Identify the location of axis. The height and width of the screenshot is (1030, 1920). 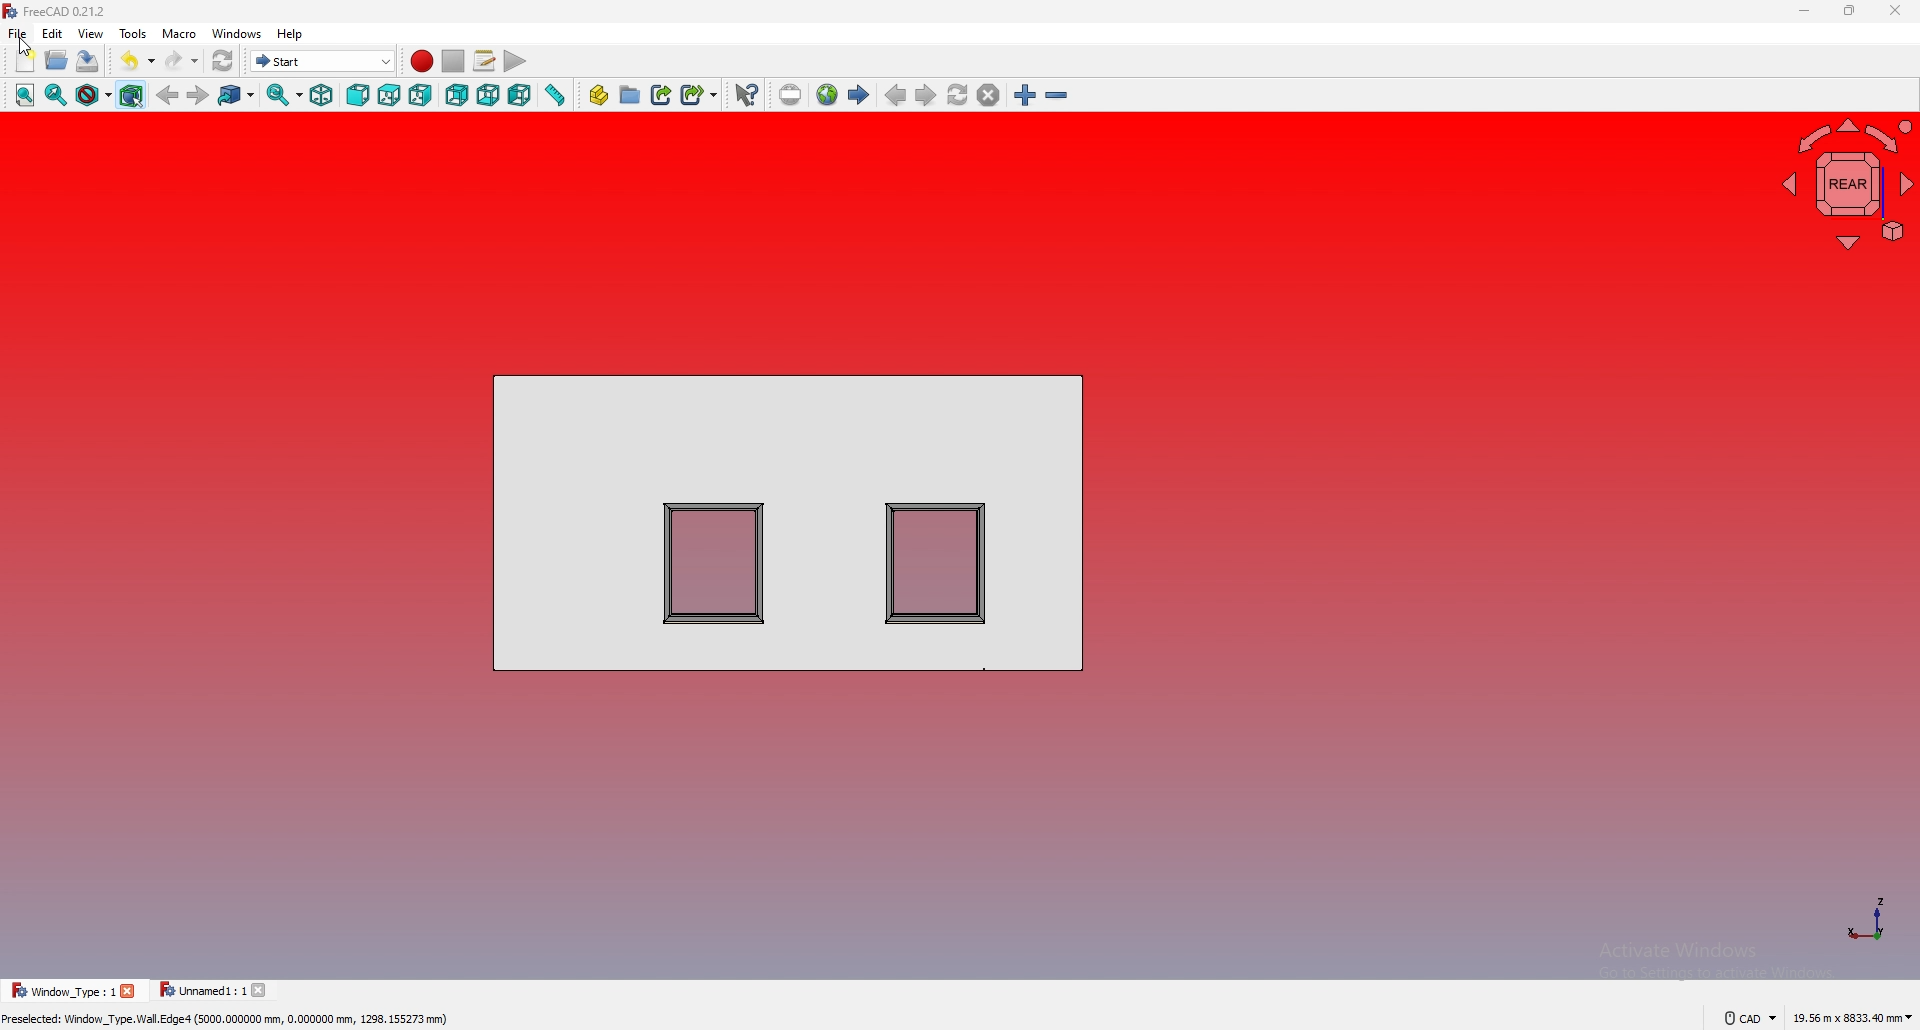
(1866, 918).